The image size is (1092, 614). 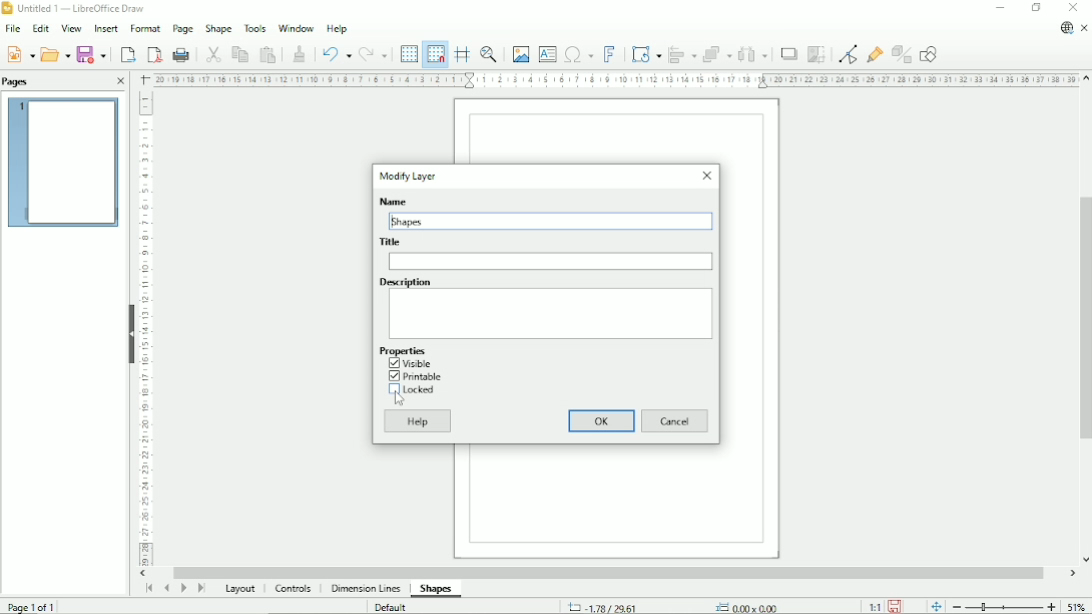 What do you see at coordinates (610, 53) in the screenshot?
I see `Insert fontwork text` at bounding box center [610, 53].